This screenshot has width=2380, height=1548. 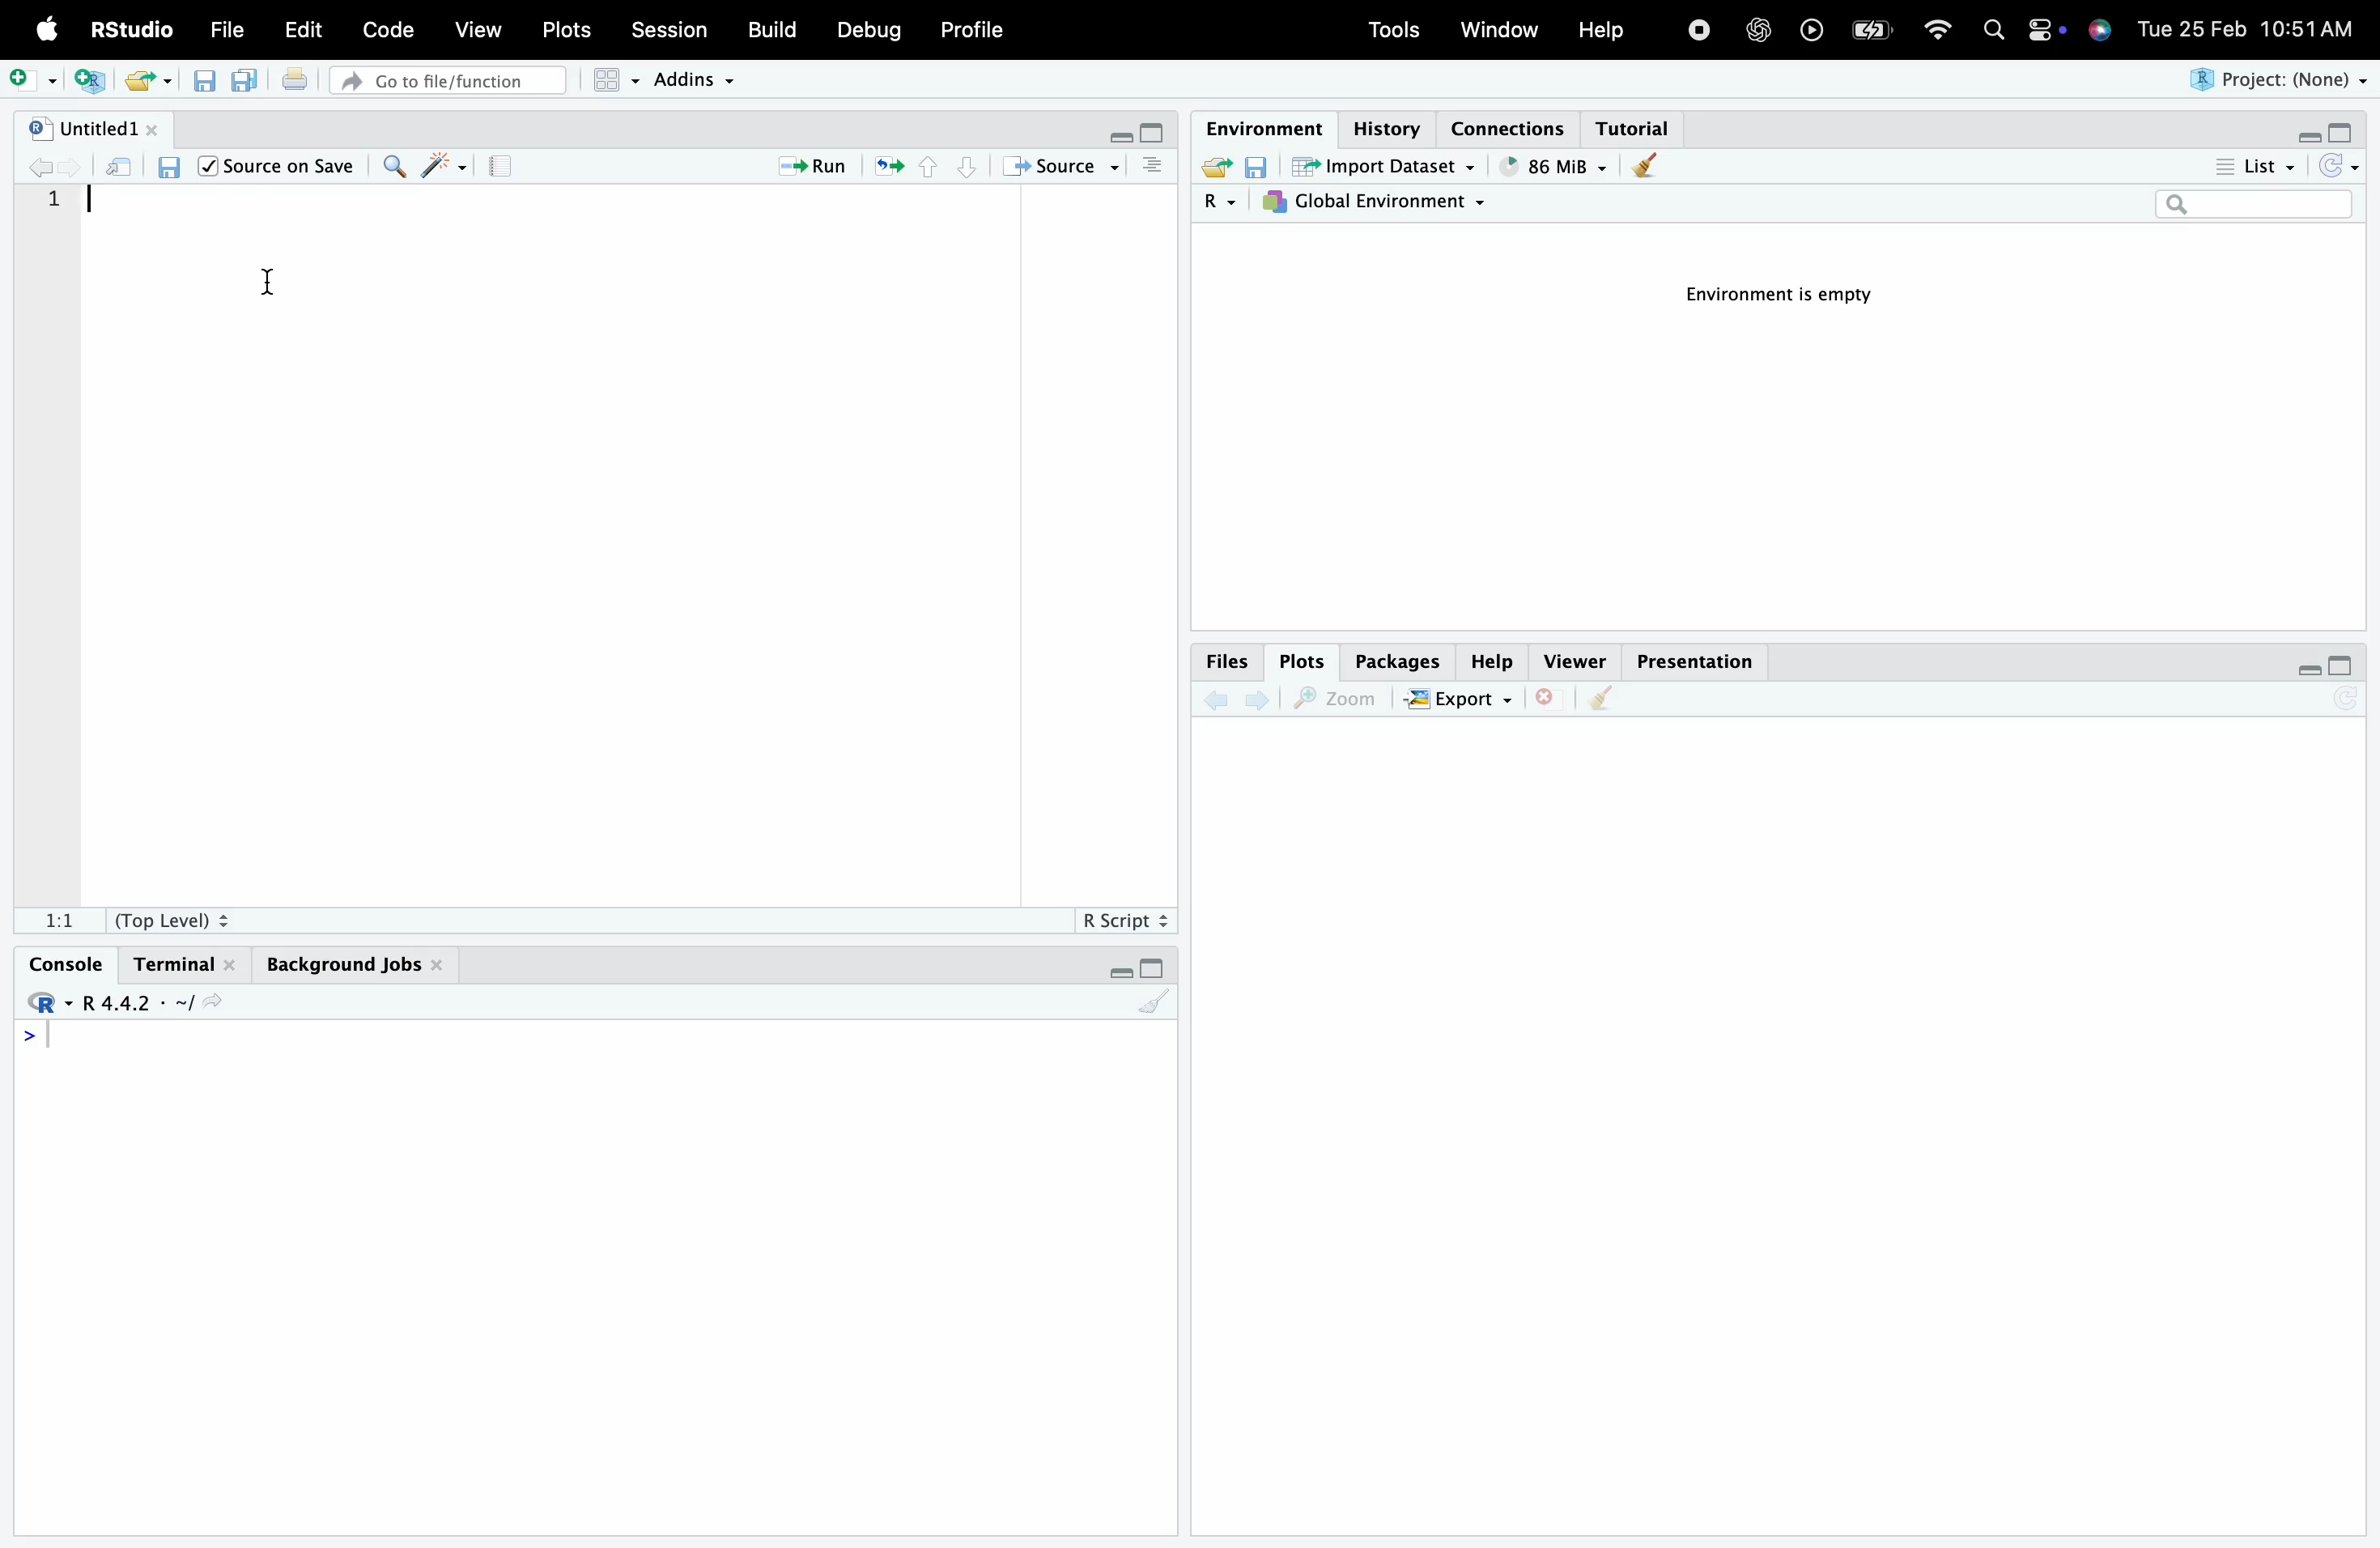 I want to click on minimise, so click(x=1110, y=129).